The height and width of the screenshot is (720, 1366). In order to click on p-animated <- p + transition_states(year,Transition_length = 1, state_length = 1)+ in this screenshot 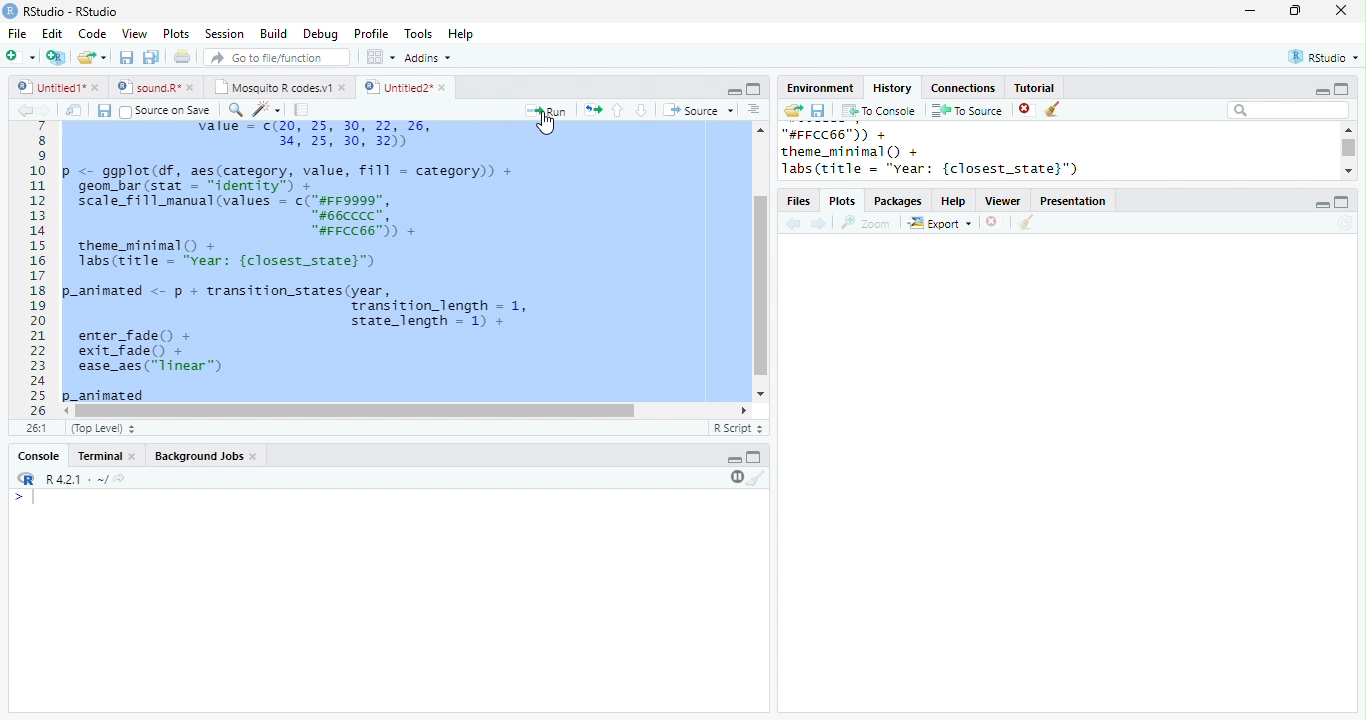, I will do `click(304, 304)`.